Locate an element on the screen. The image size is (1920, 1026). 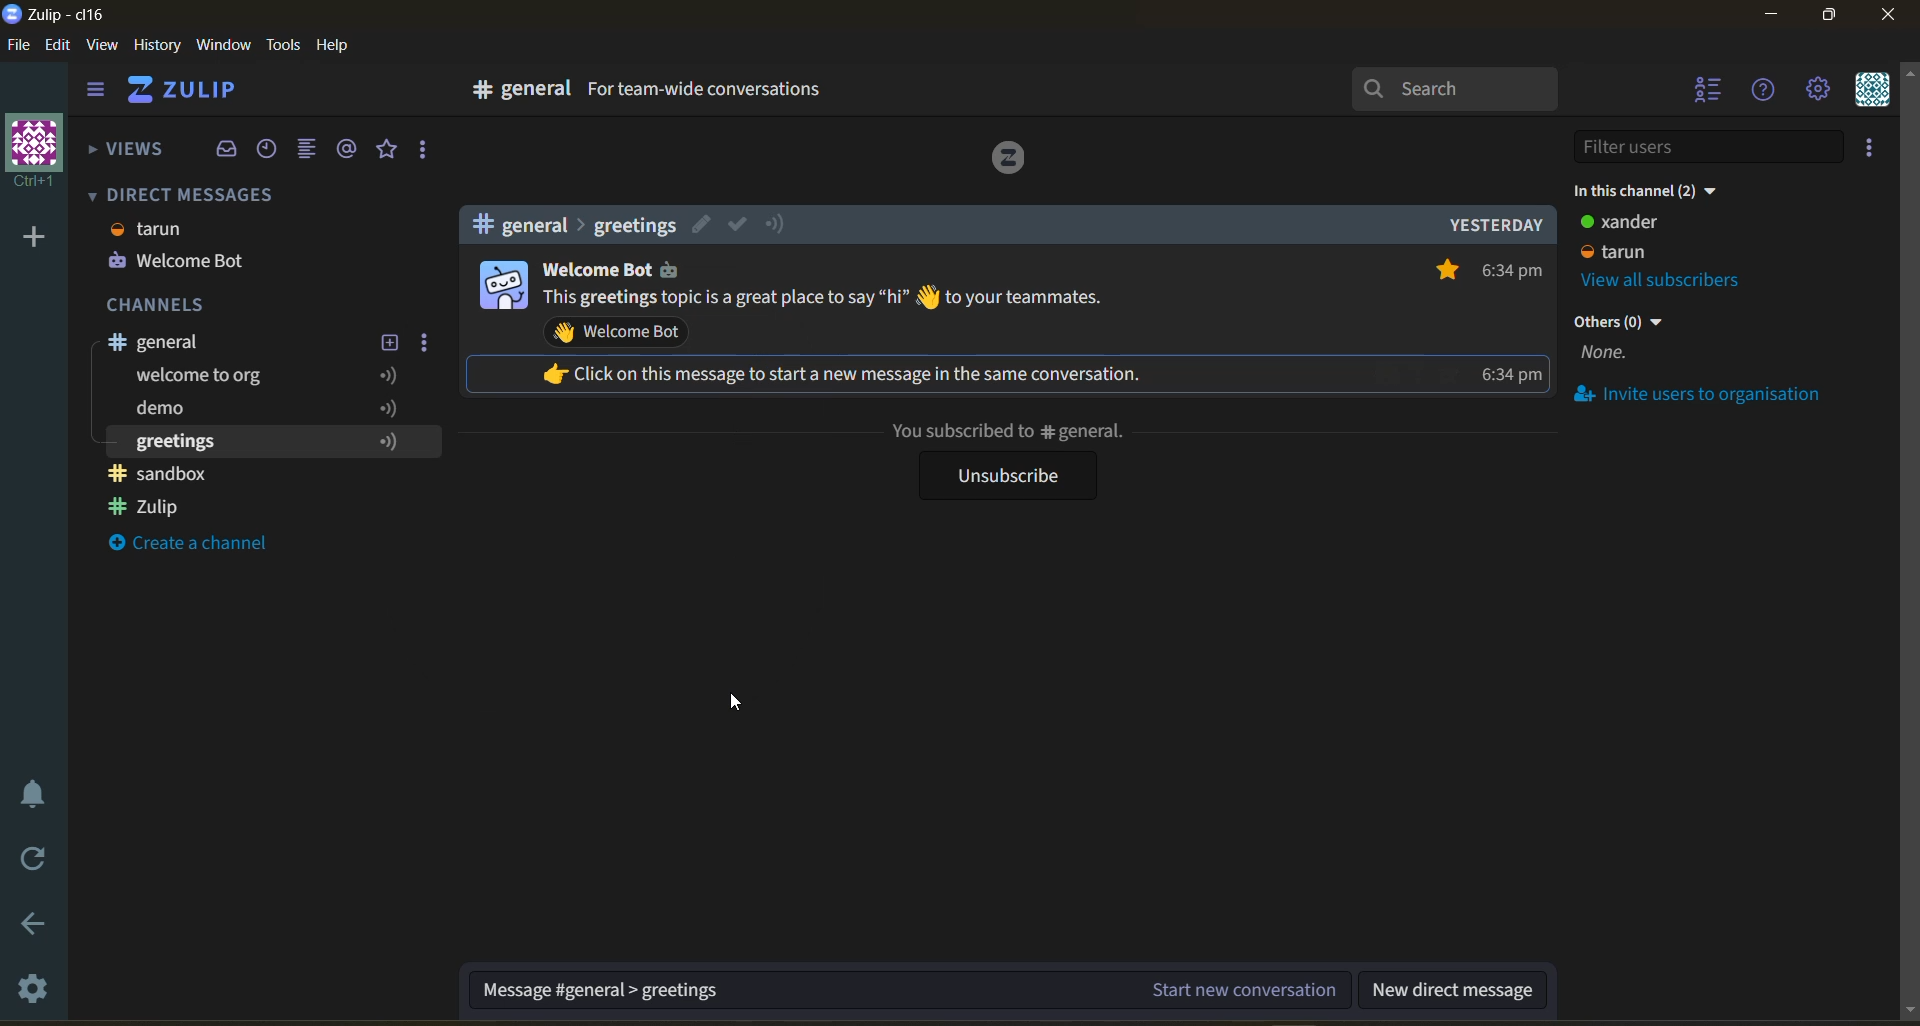
following is located at coordinates (387, 391).